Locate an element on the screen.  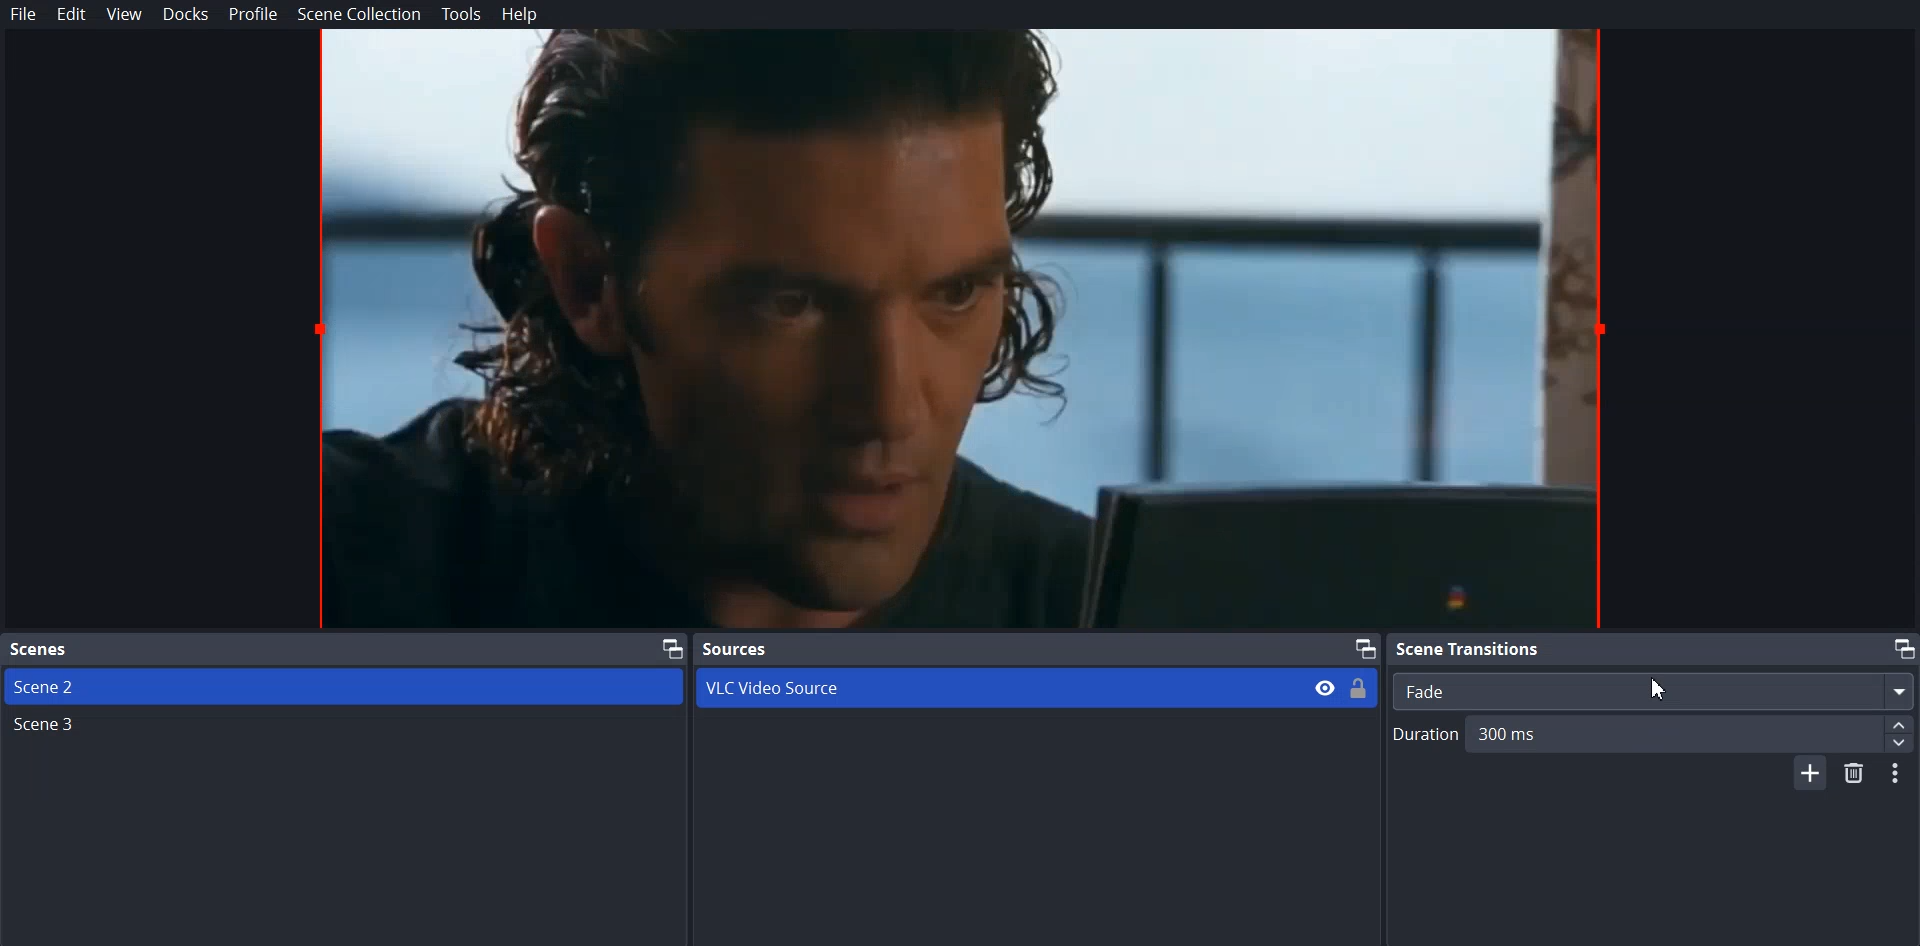
fade is located at coordinates (1655, 690).